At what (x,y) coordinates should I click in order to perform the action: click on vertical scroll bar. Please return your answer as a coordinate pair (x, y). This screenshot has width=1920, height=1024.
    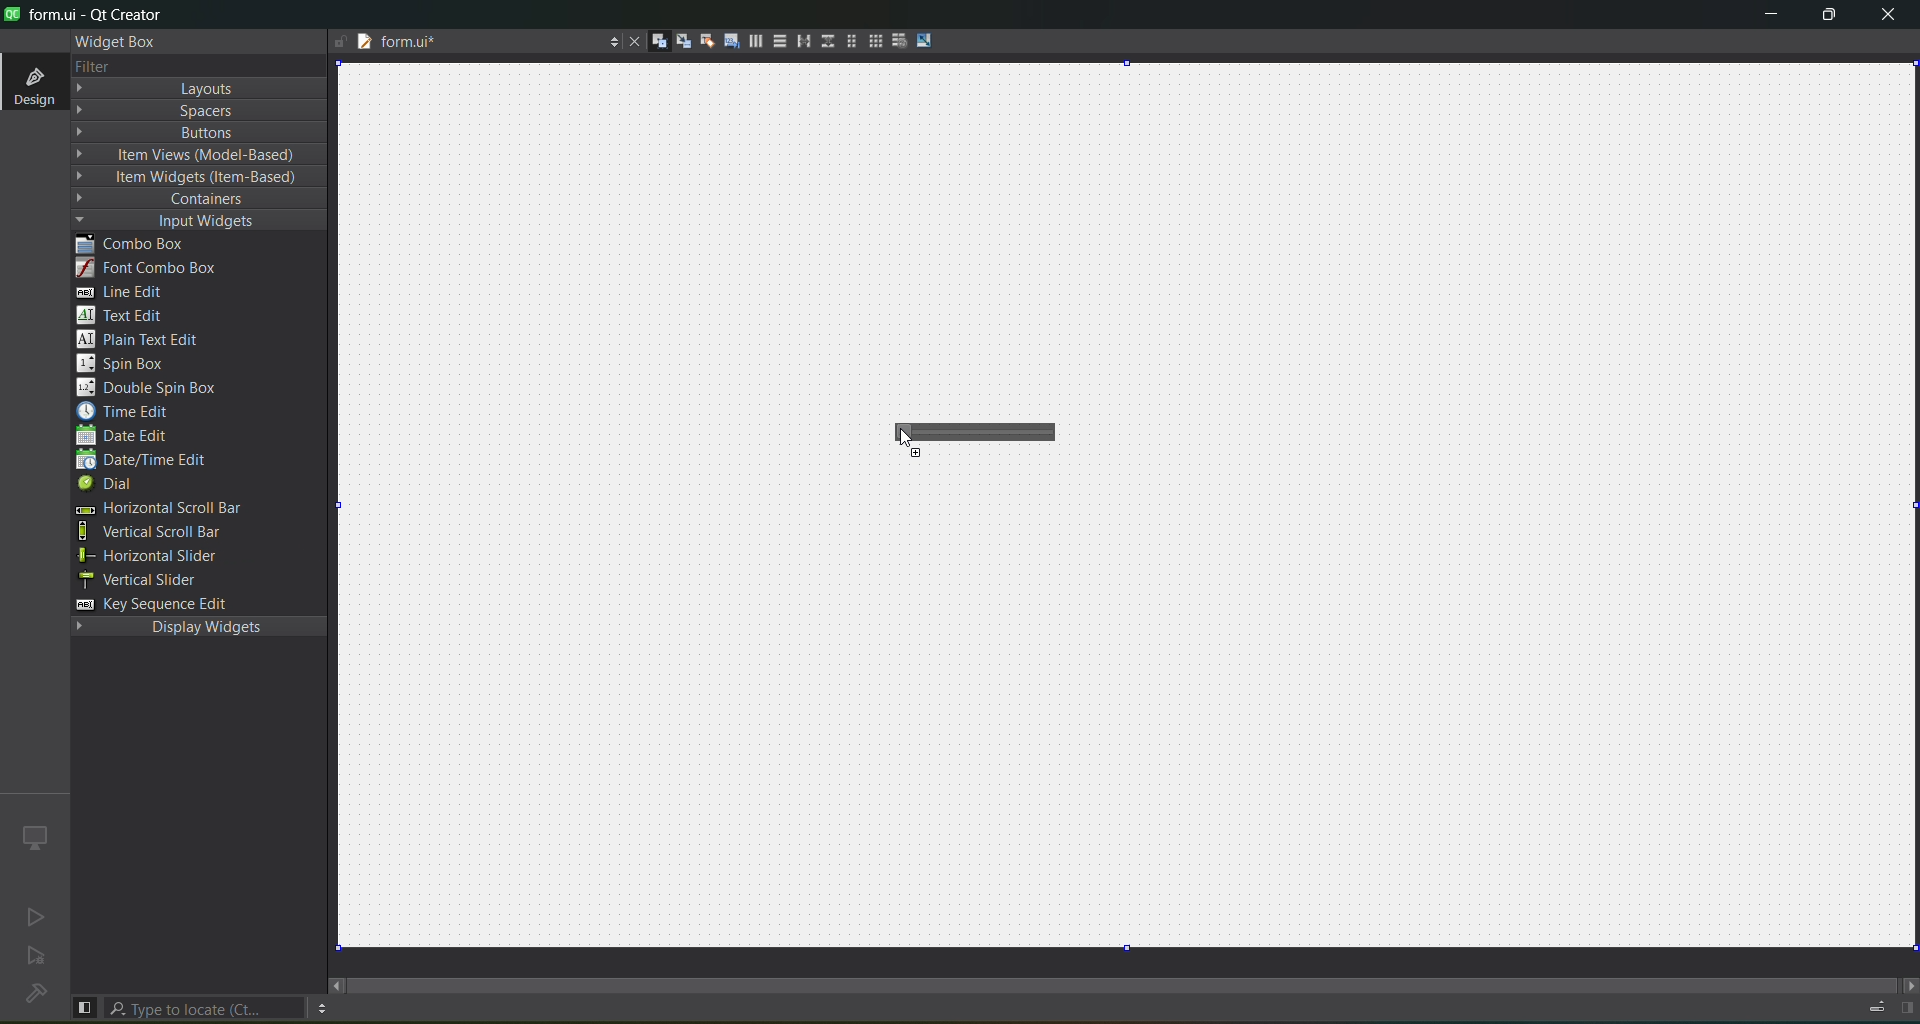
    Looking at the image, I should click on (159, 535).